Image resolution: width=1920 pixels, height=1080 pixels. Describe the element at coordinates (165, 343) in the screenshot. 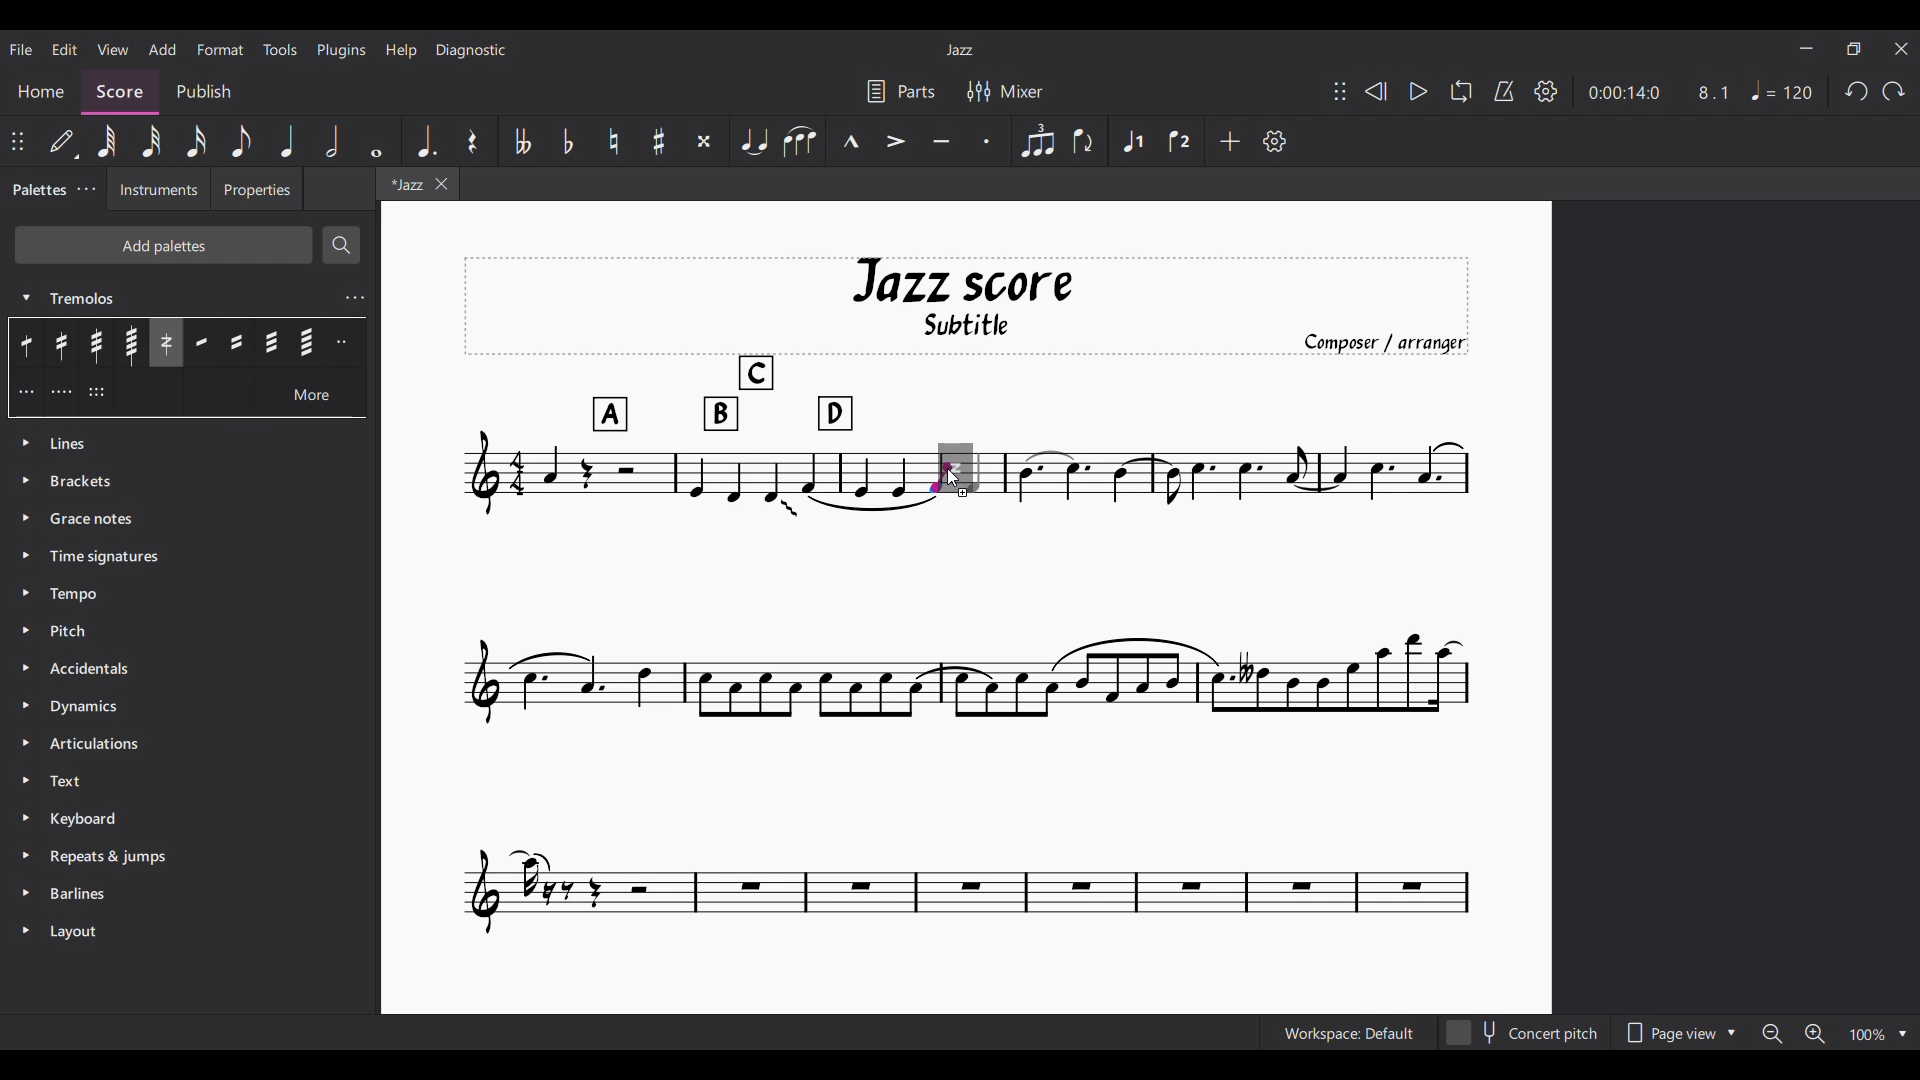

I see `Buzz roll, selection highlighted` at that location.